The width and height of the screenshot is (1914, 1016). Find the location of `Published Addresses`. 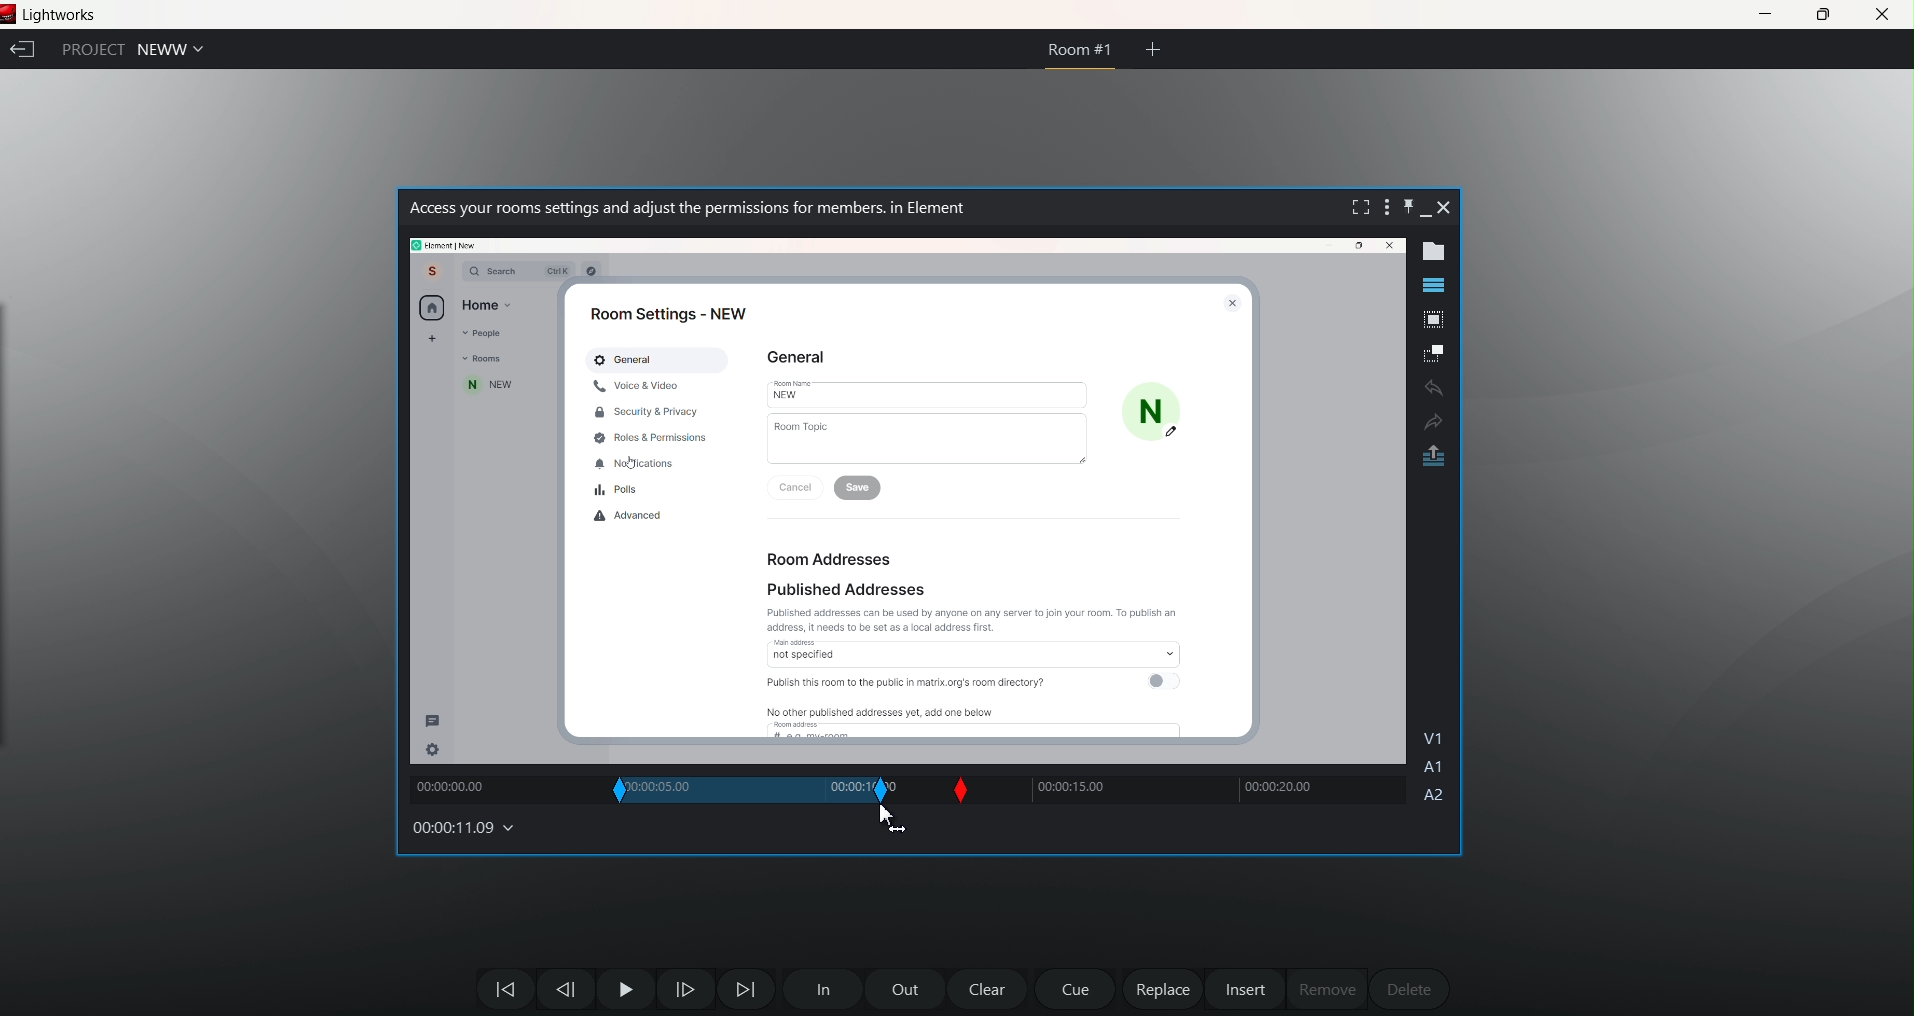

Published Addresses is located at coordinates (843, 588).